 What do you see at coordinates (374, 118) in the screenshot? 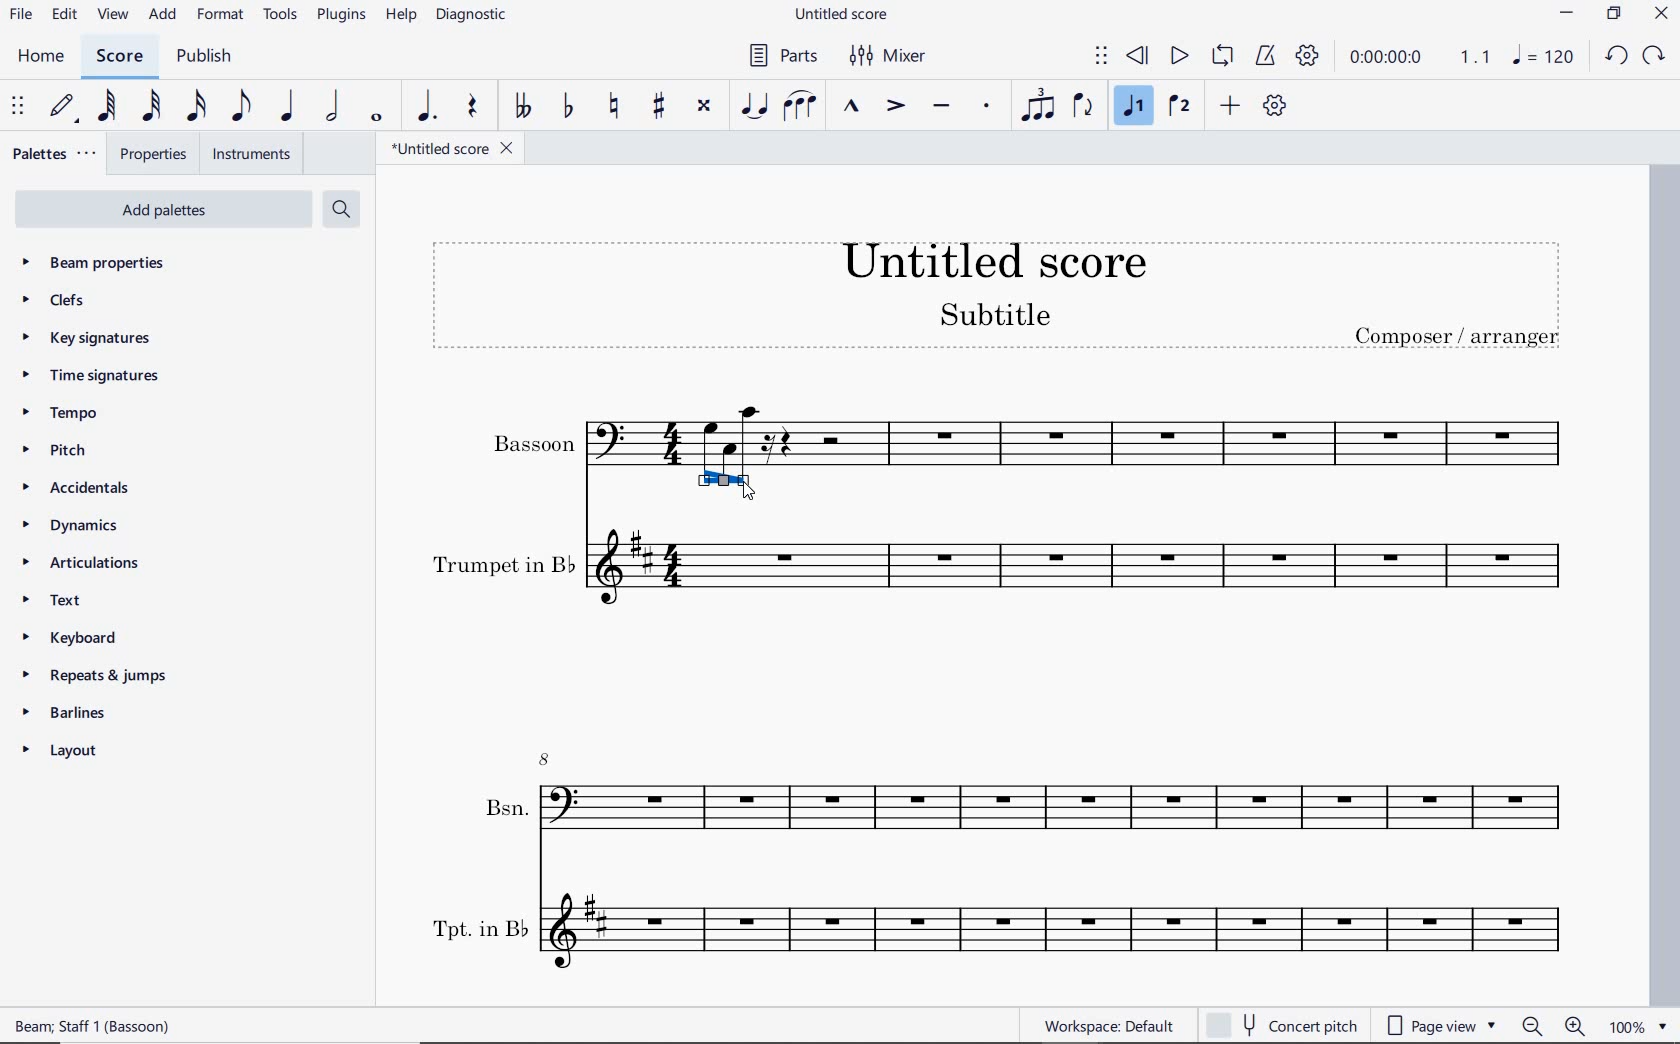
I see `whole note` at bounding box center [374, 118].